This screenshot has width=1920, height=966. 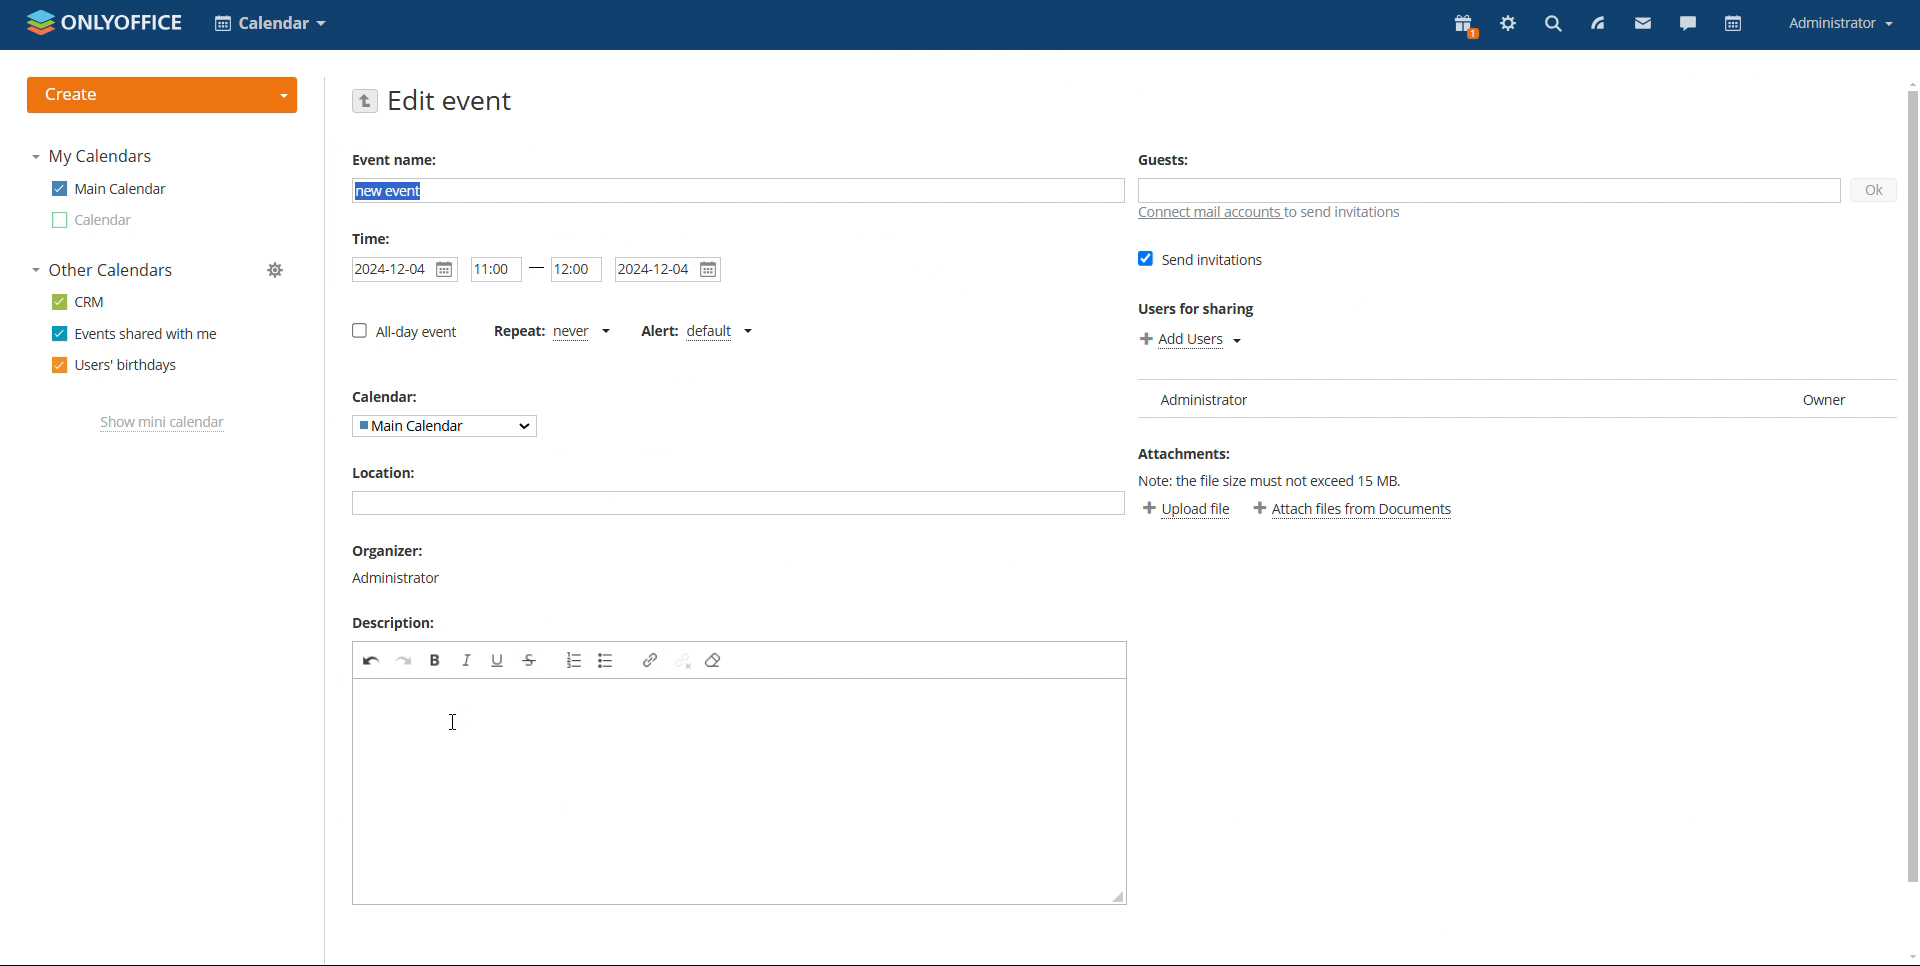 I want to click on connect mail accounts, so click(x=1204, y=213).